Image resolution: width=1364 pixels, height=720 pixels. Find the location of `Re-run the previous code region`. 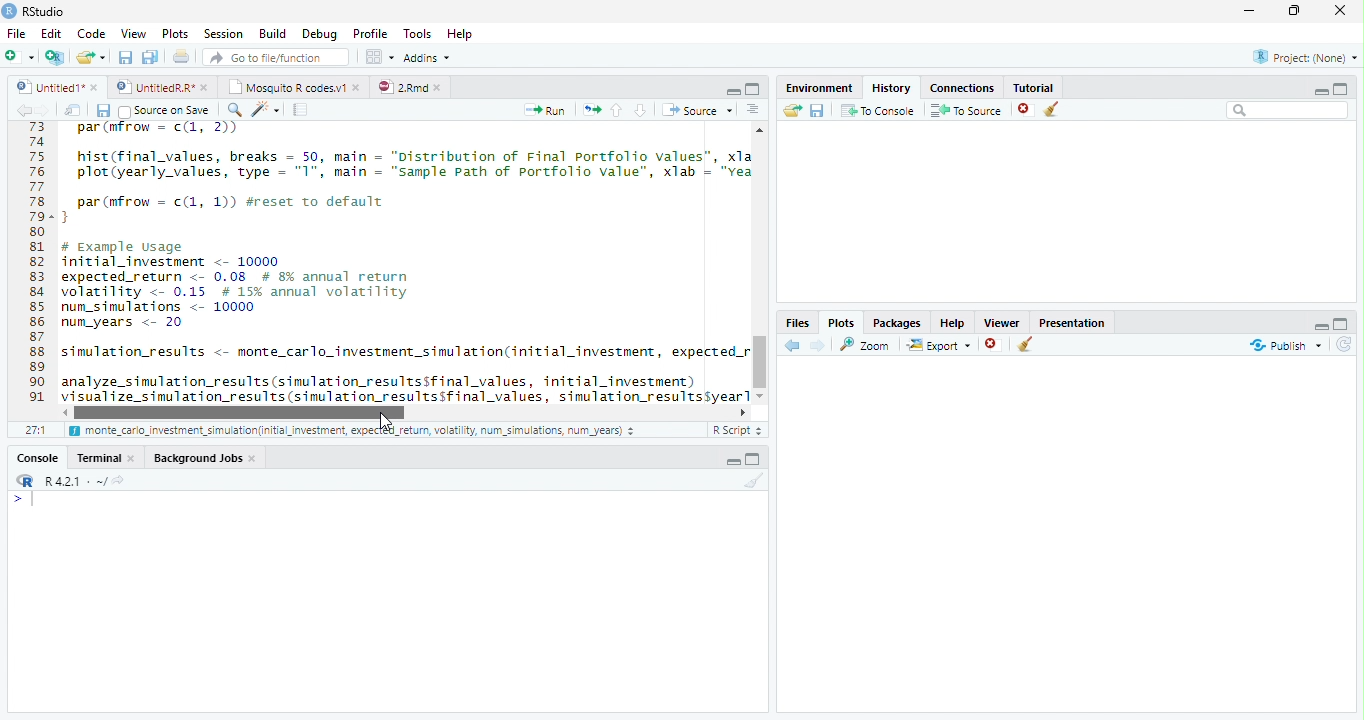

Re-run the previous code region is located at coordinates (590, 110).